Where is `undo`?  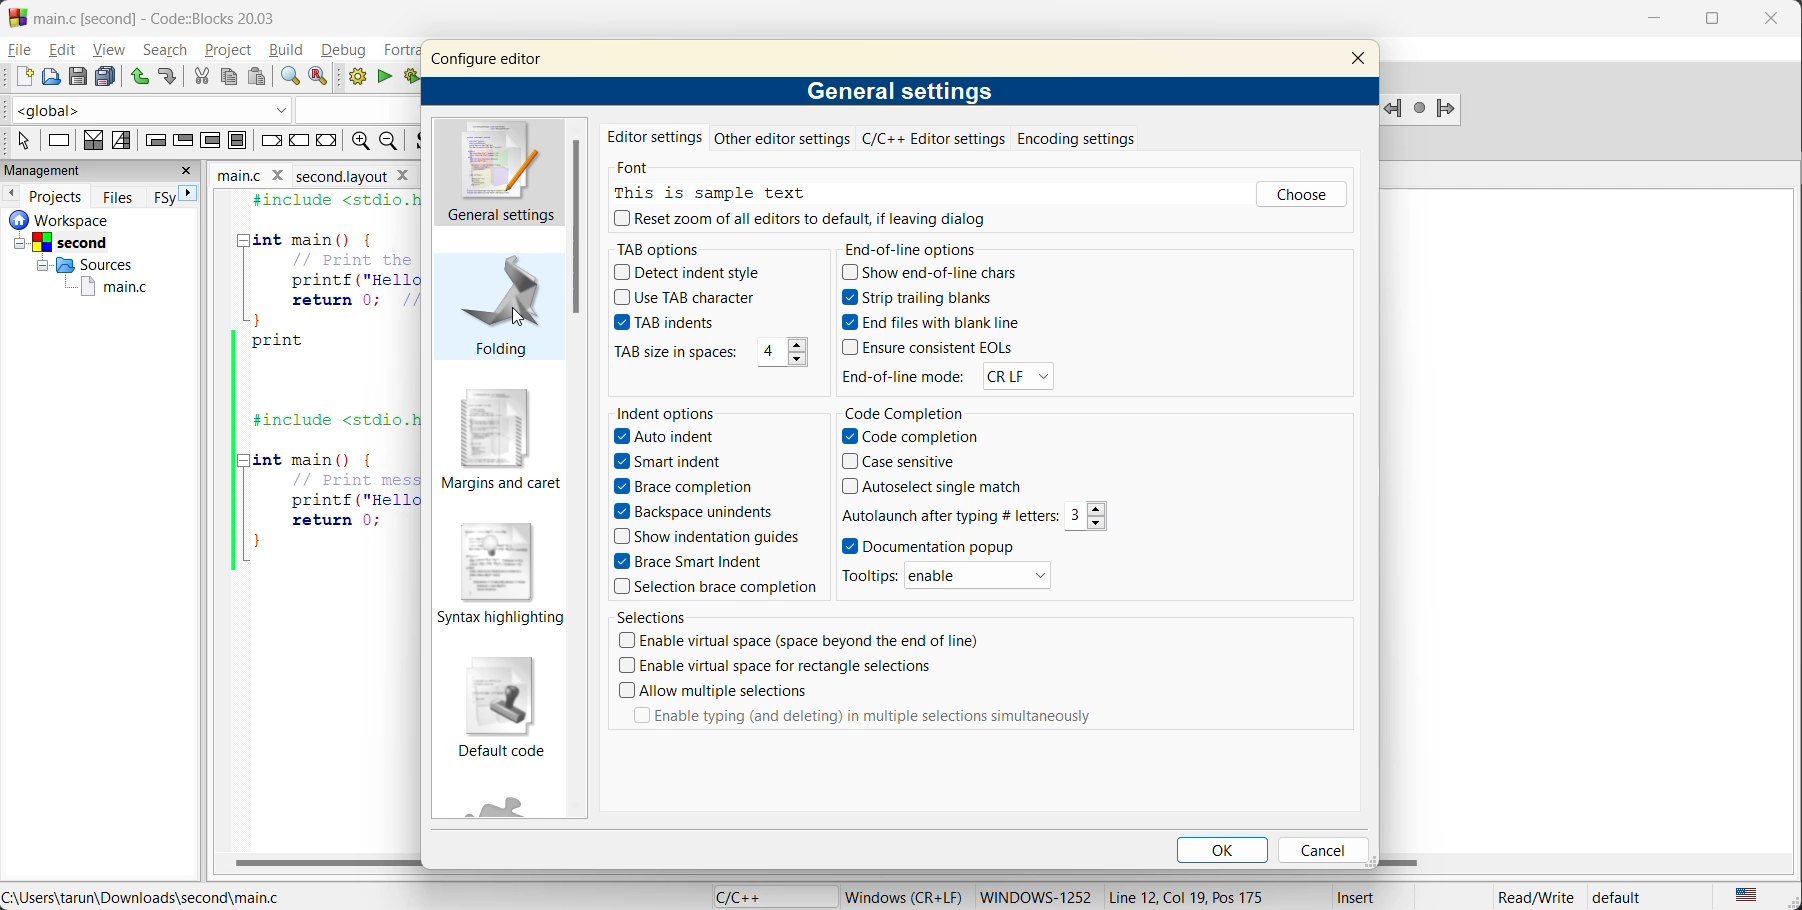
undo is located at coordinates (139, 76).